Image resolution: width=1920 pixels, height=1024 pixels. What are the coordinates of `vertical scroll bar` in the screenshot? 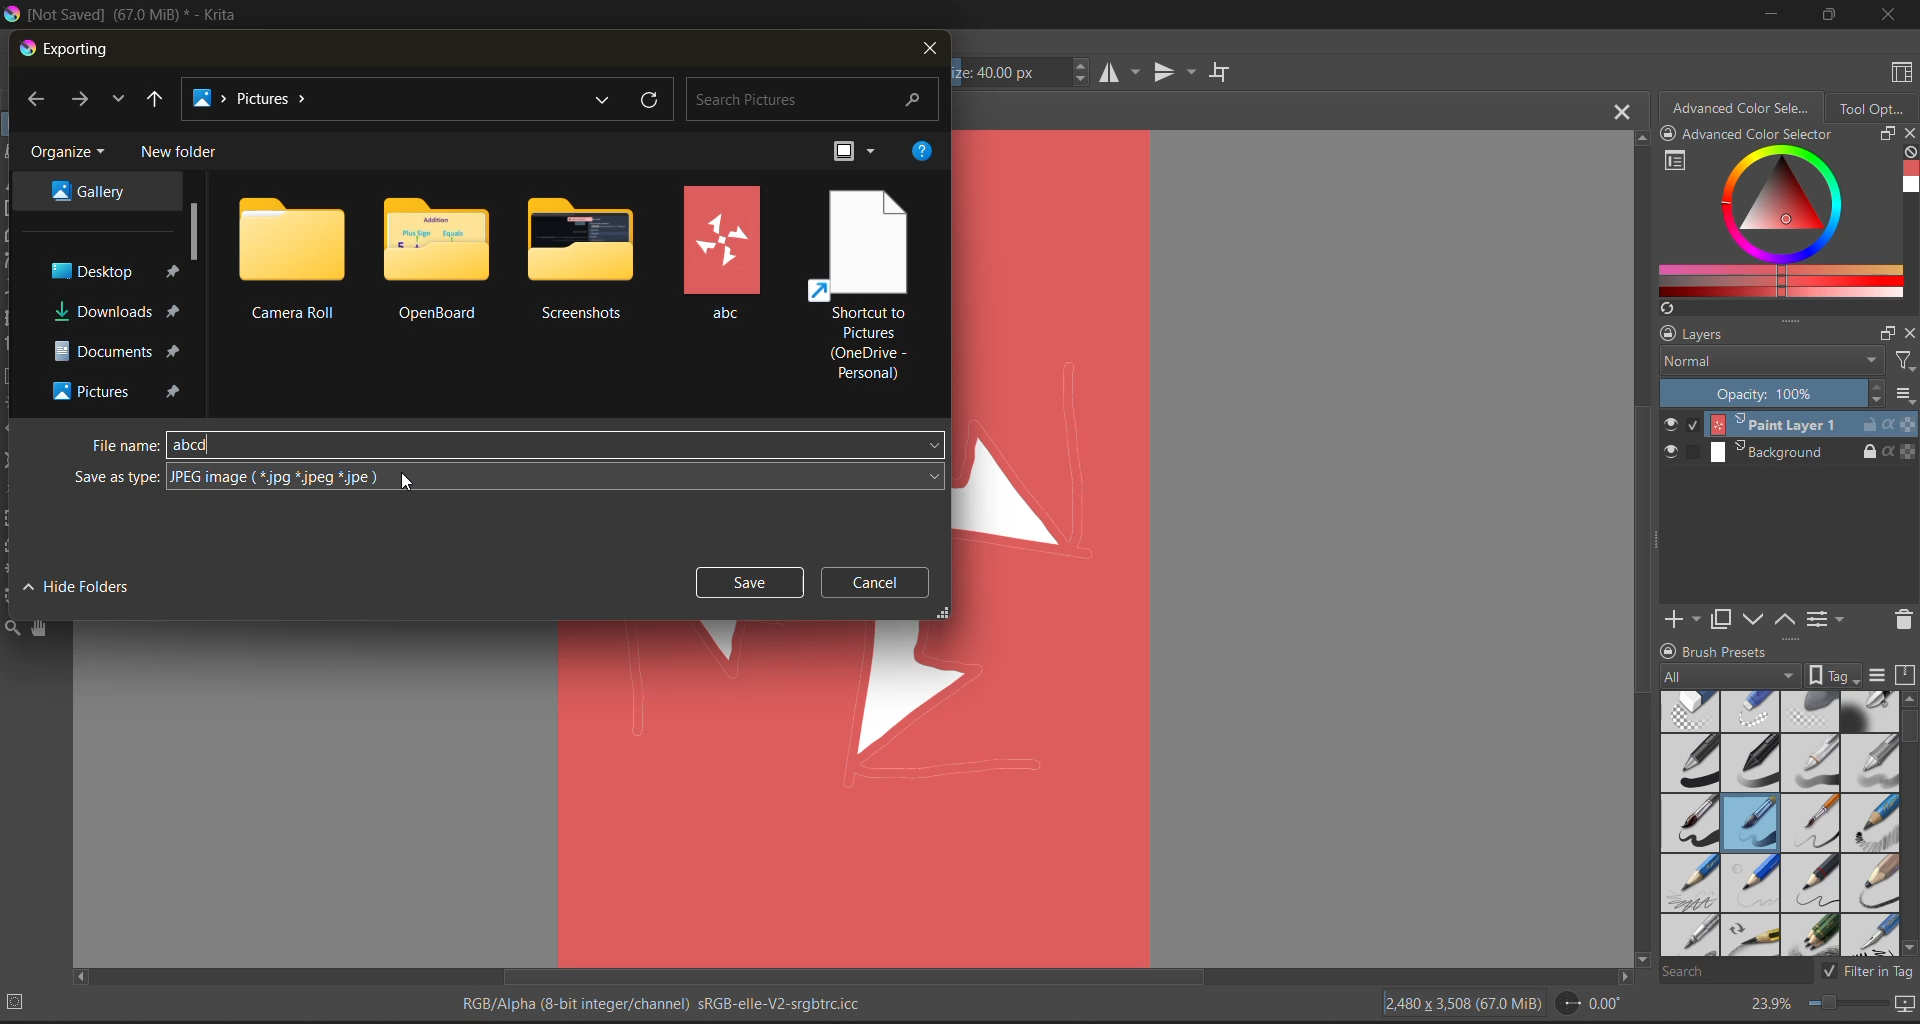 It's located at (1637, 550).